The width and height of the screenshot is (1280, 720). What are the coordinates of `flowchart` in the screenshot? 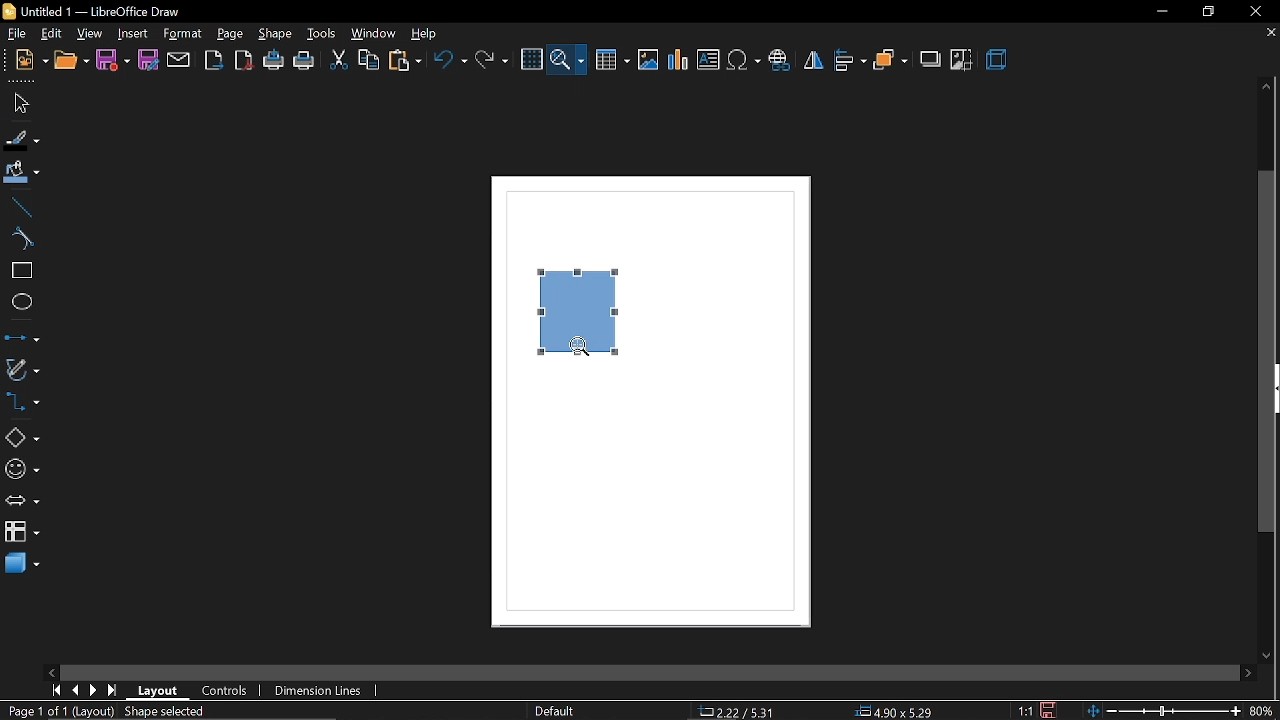 It's located at (22, 530).